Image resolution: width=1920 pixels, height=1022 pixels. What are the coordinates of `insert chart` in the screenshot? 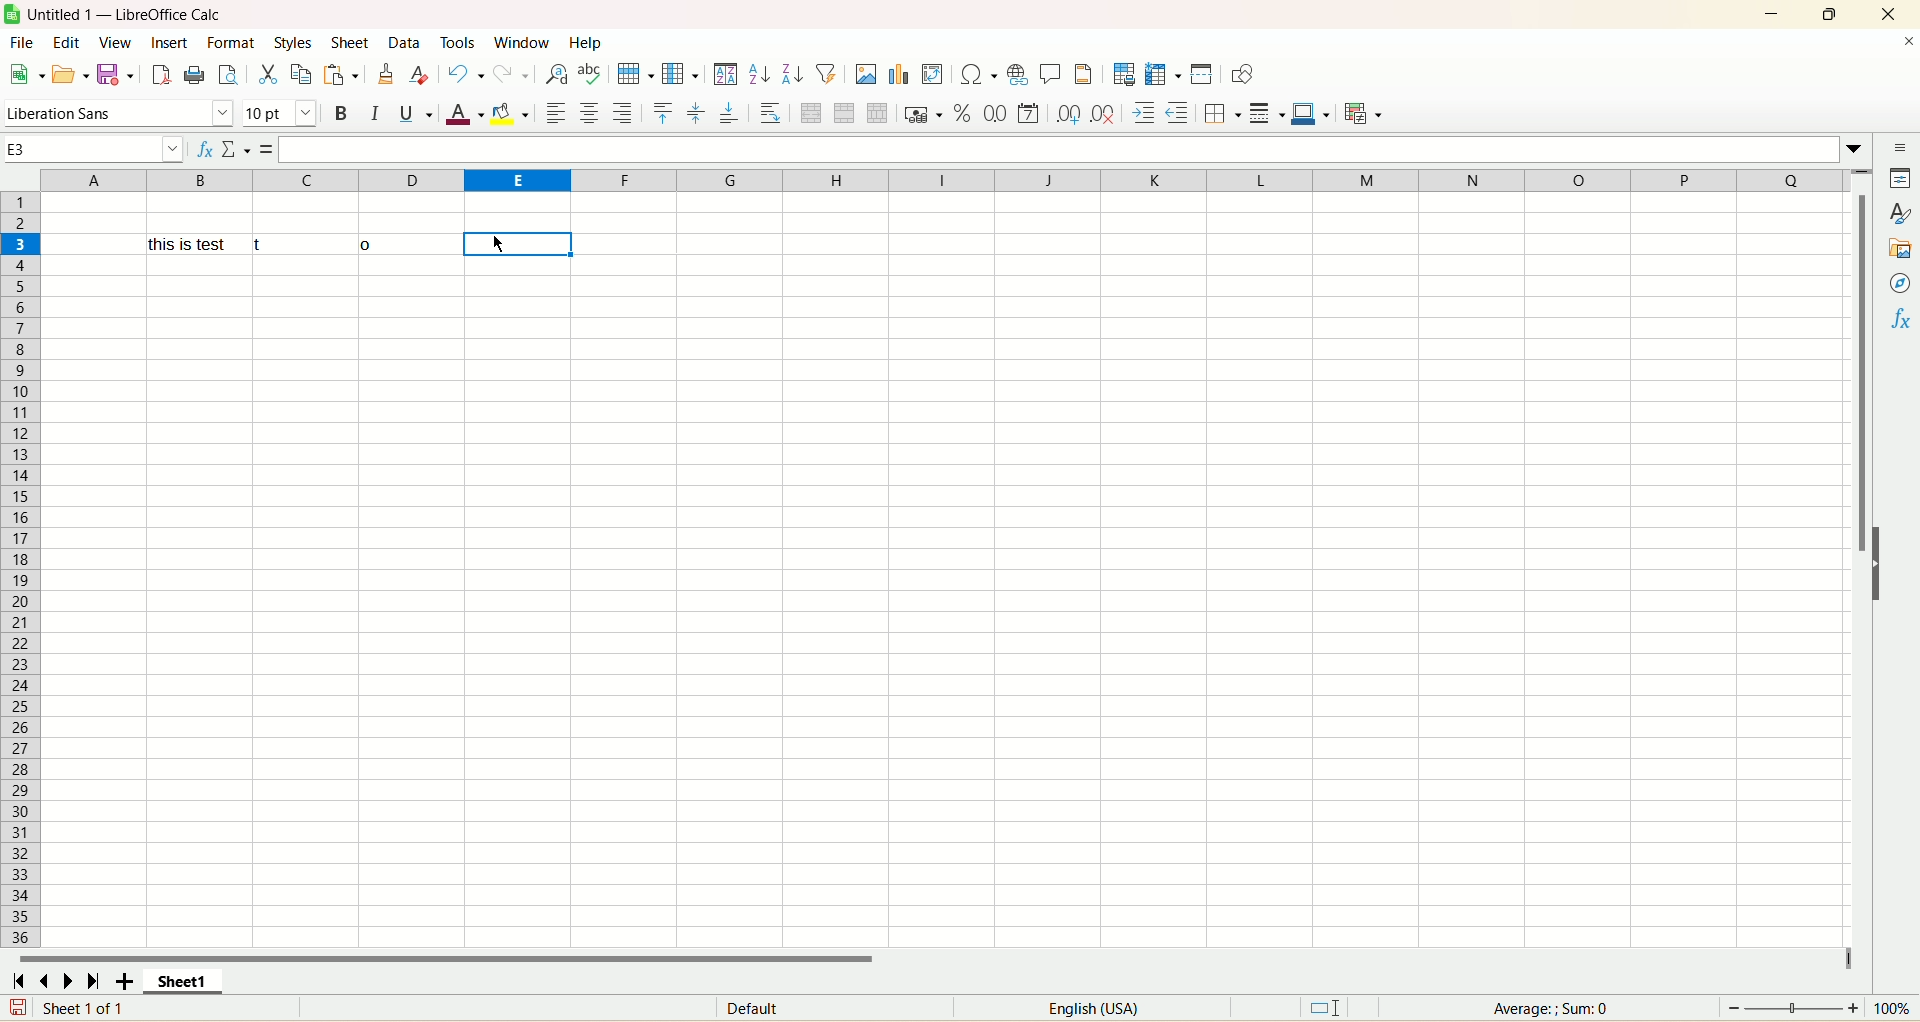 It's located at (904, 75).